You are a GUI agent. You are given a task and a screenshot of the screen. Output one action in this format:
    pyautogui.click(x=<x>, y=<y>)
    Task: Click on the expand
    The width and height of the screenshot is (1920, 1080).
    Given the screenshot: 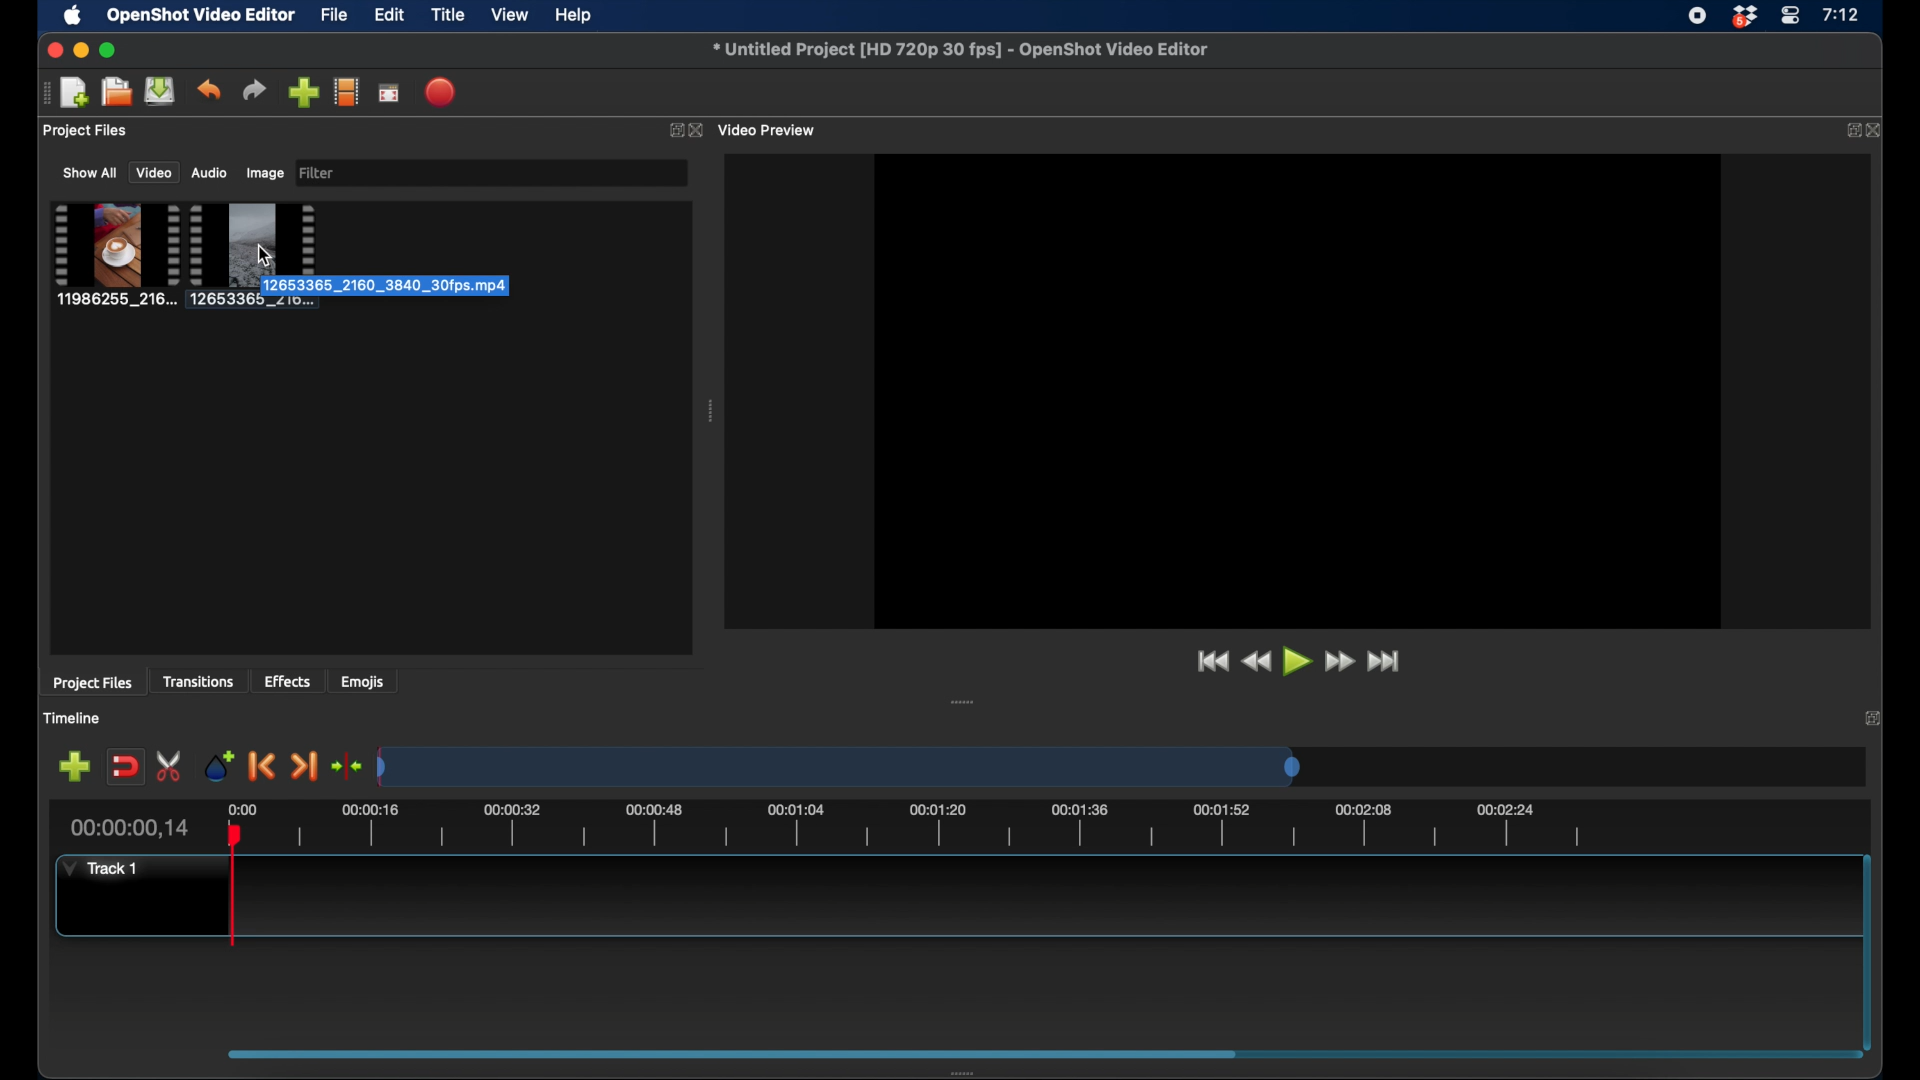 What is the action you would take?
    pyautogui.click(x=672, y=129)
    